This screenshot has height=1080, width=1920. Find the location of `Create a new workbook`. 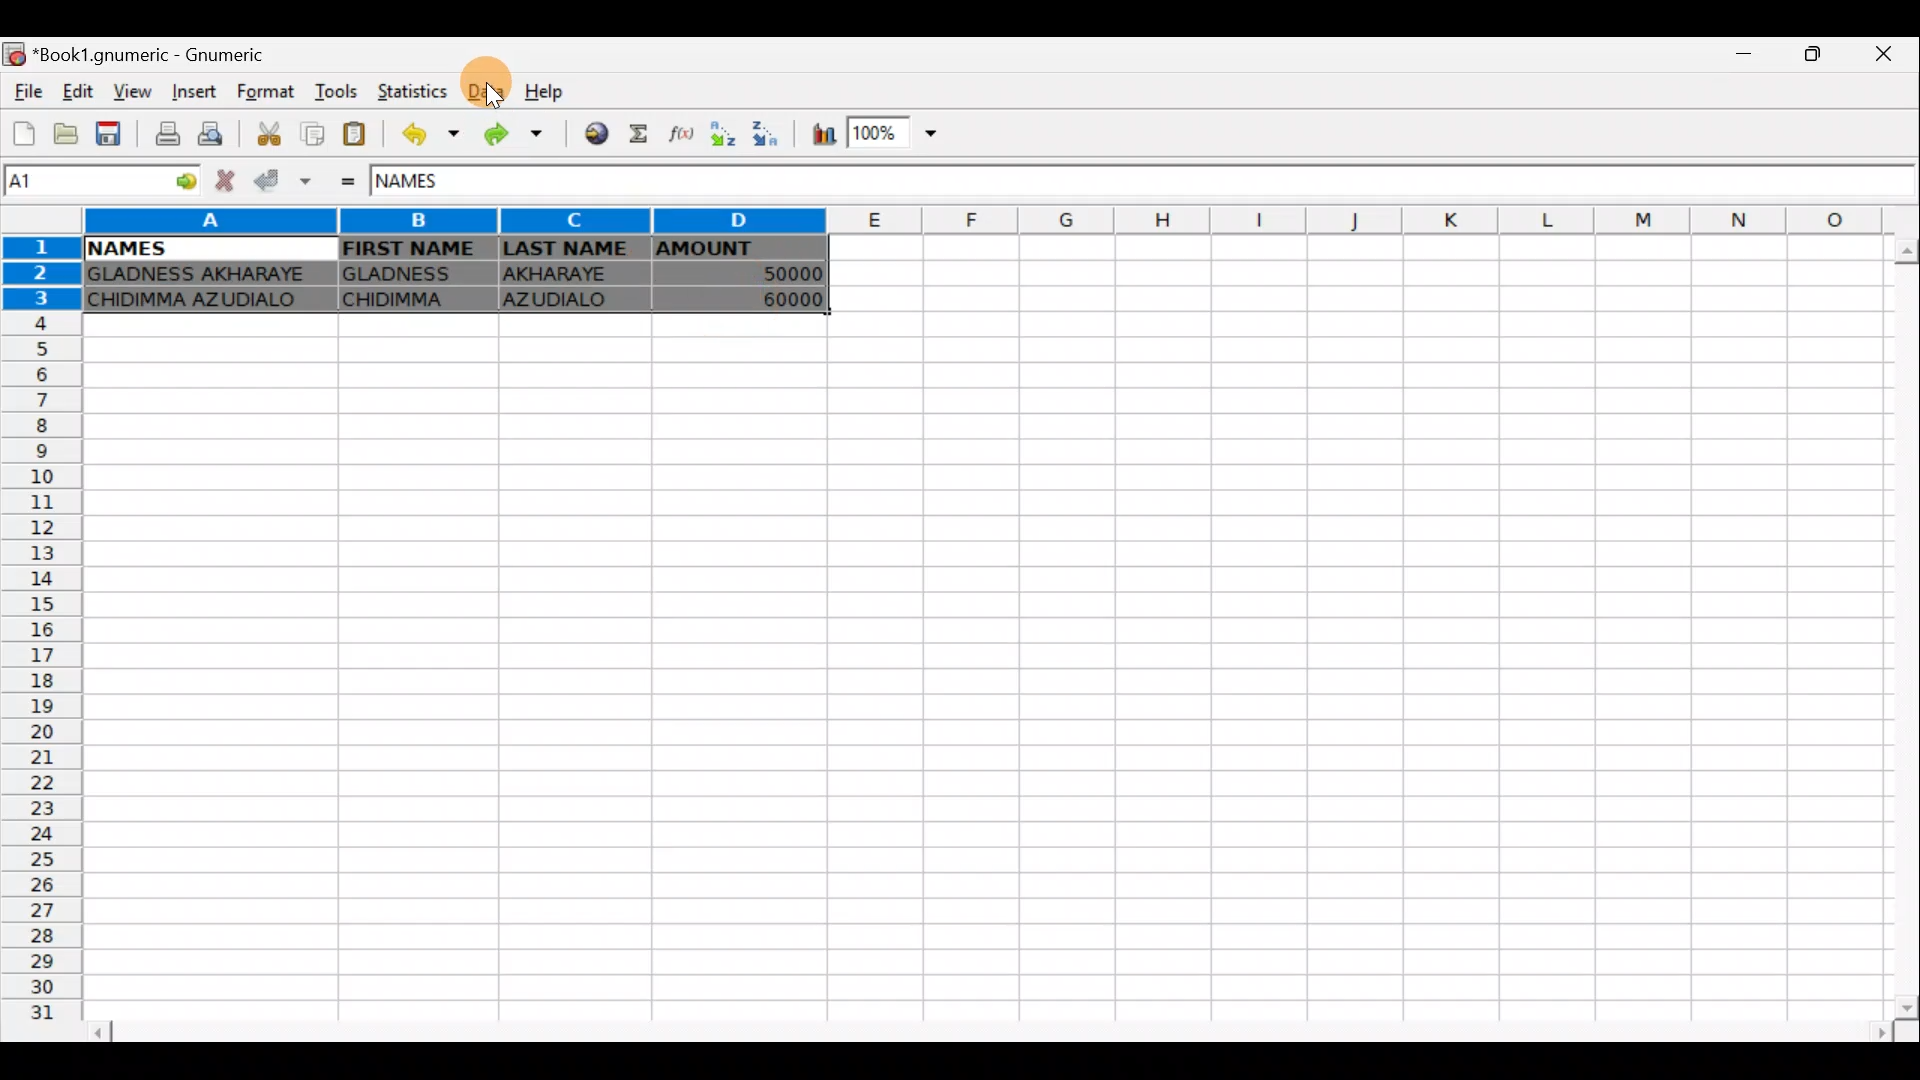

Create a new workbook is located at coordinates (25, 133).